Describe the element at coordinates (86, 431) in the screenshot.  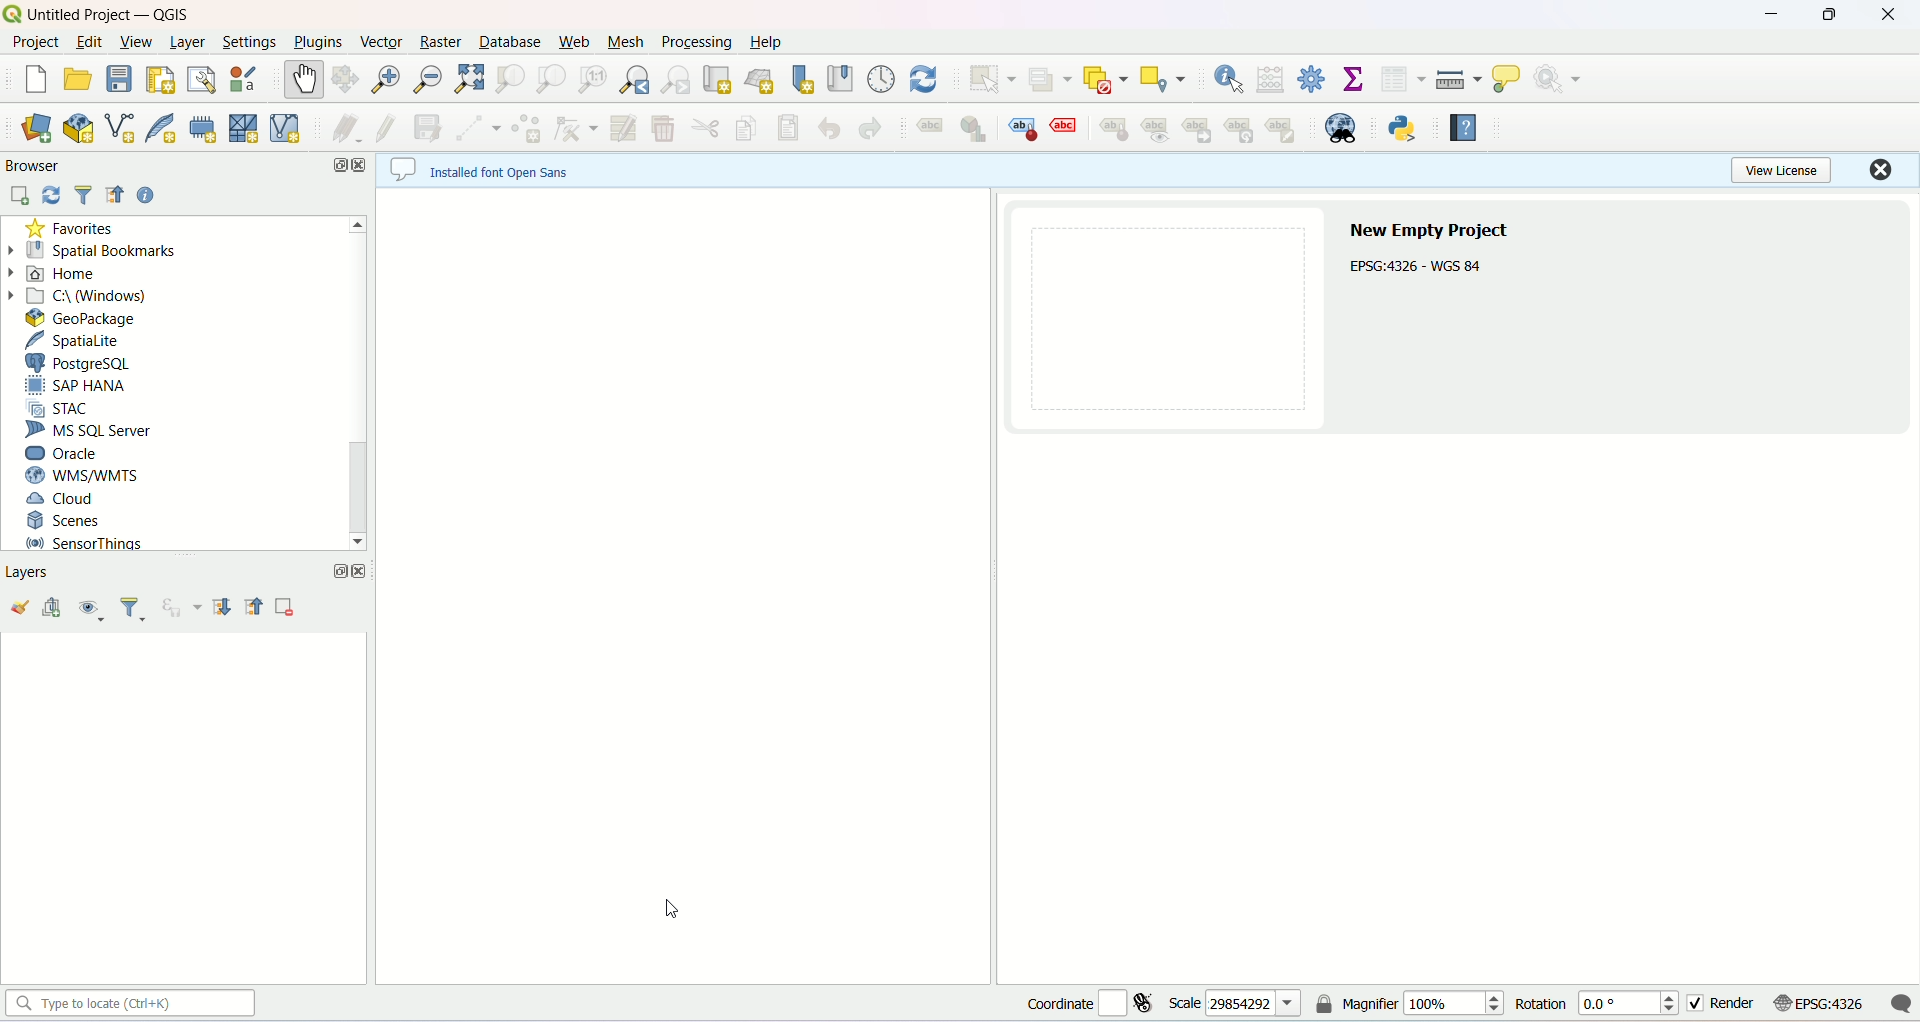
I see `MS SQL server` at that location.